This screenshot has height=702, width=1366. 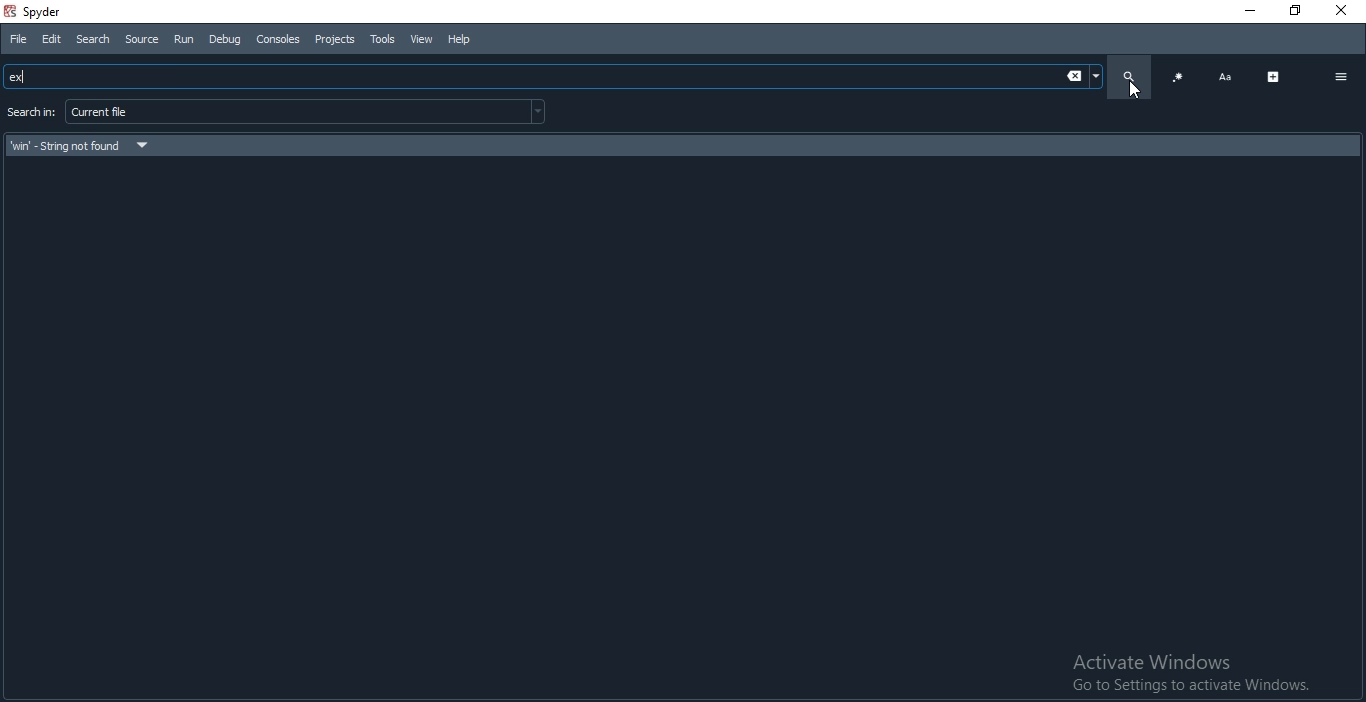 I want to click on Search, so click(x=93, y=40).